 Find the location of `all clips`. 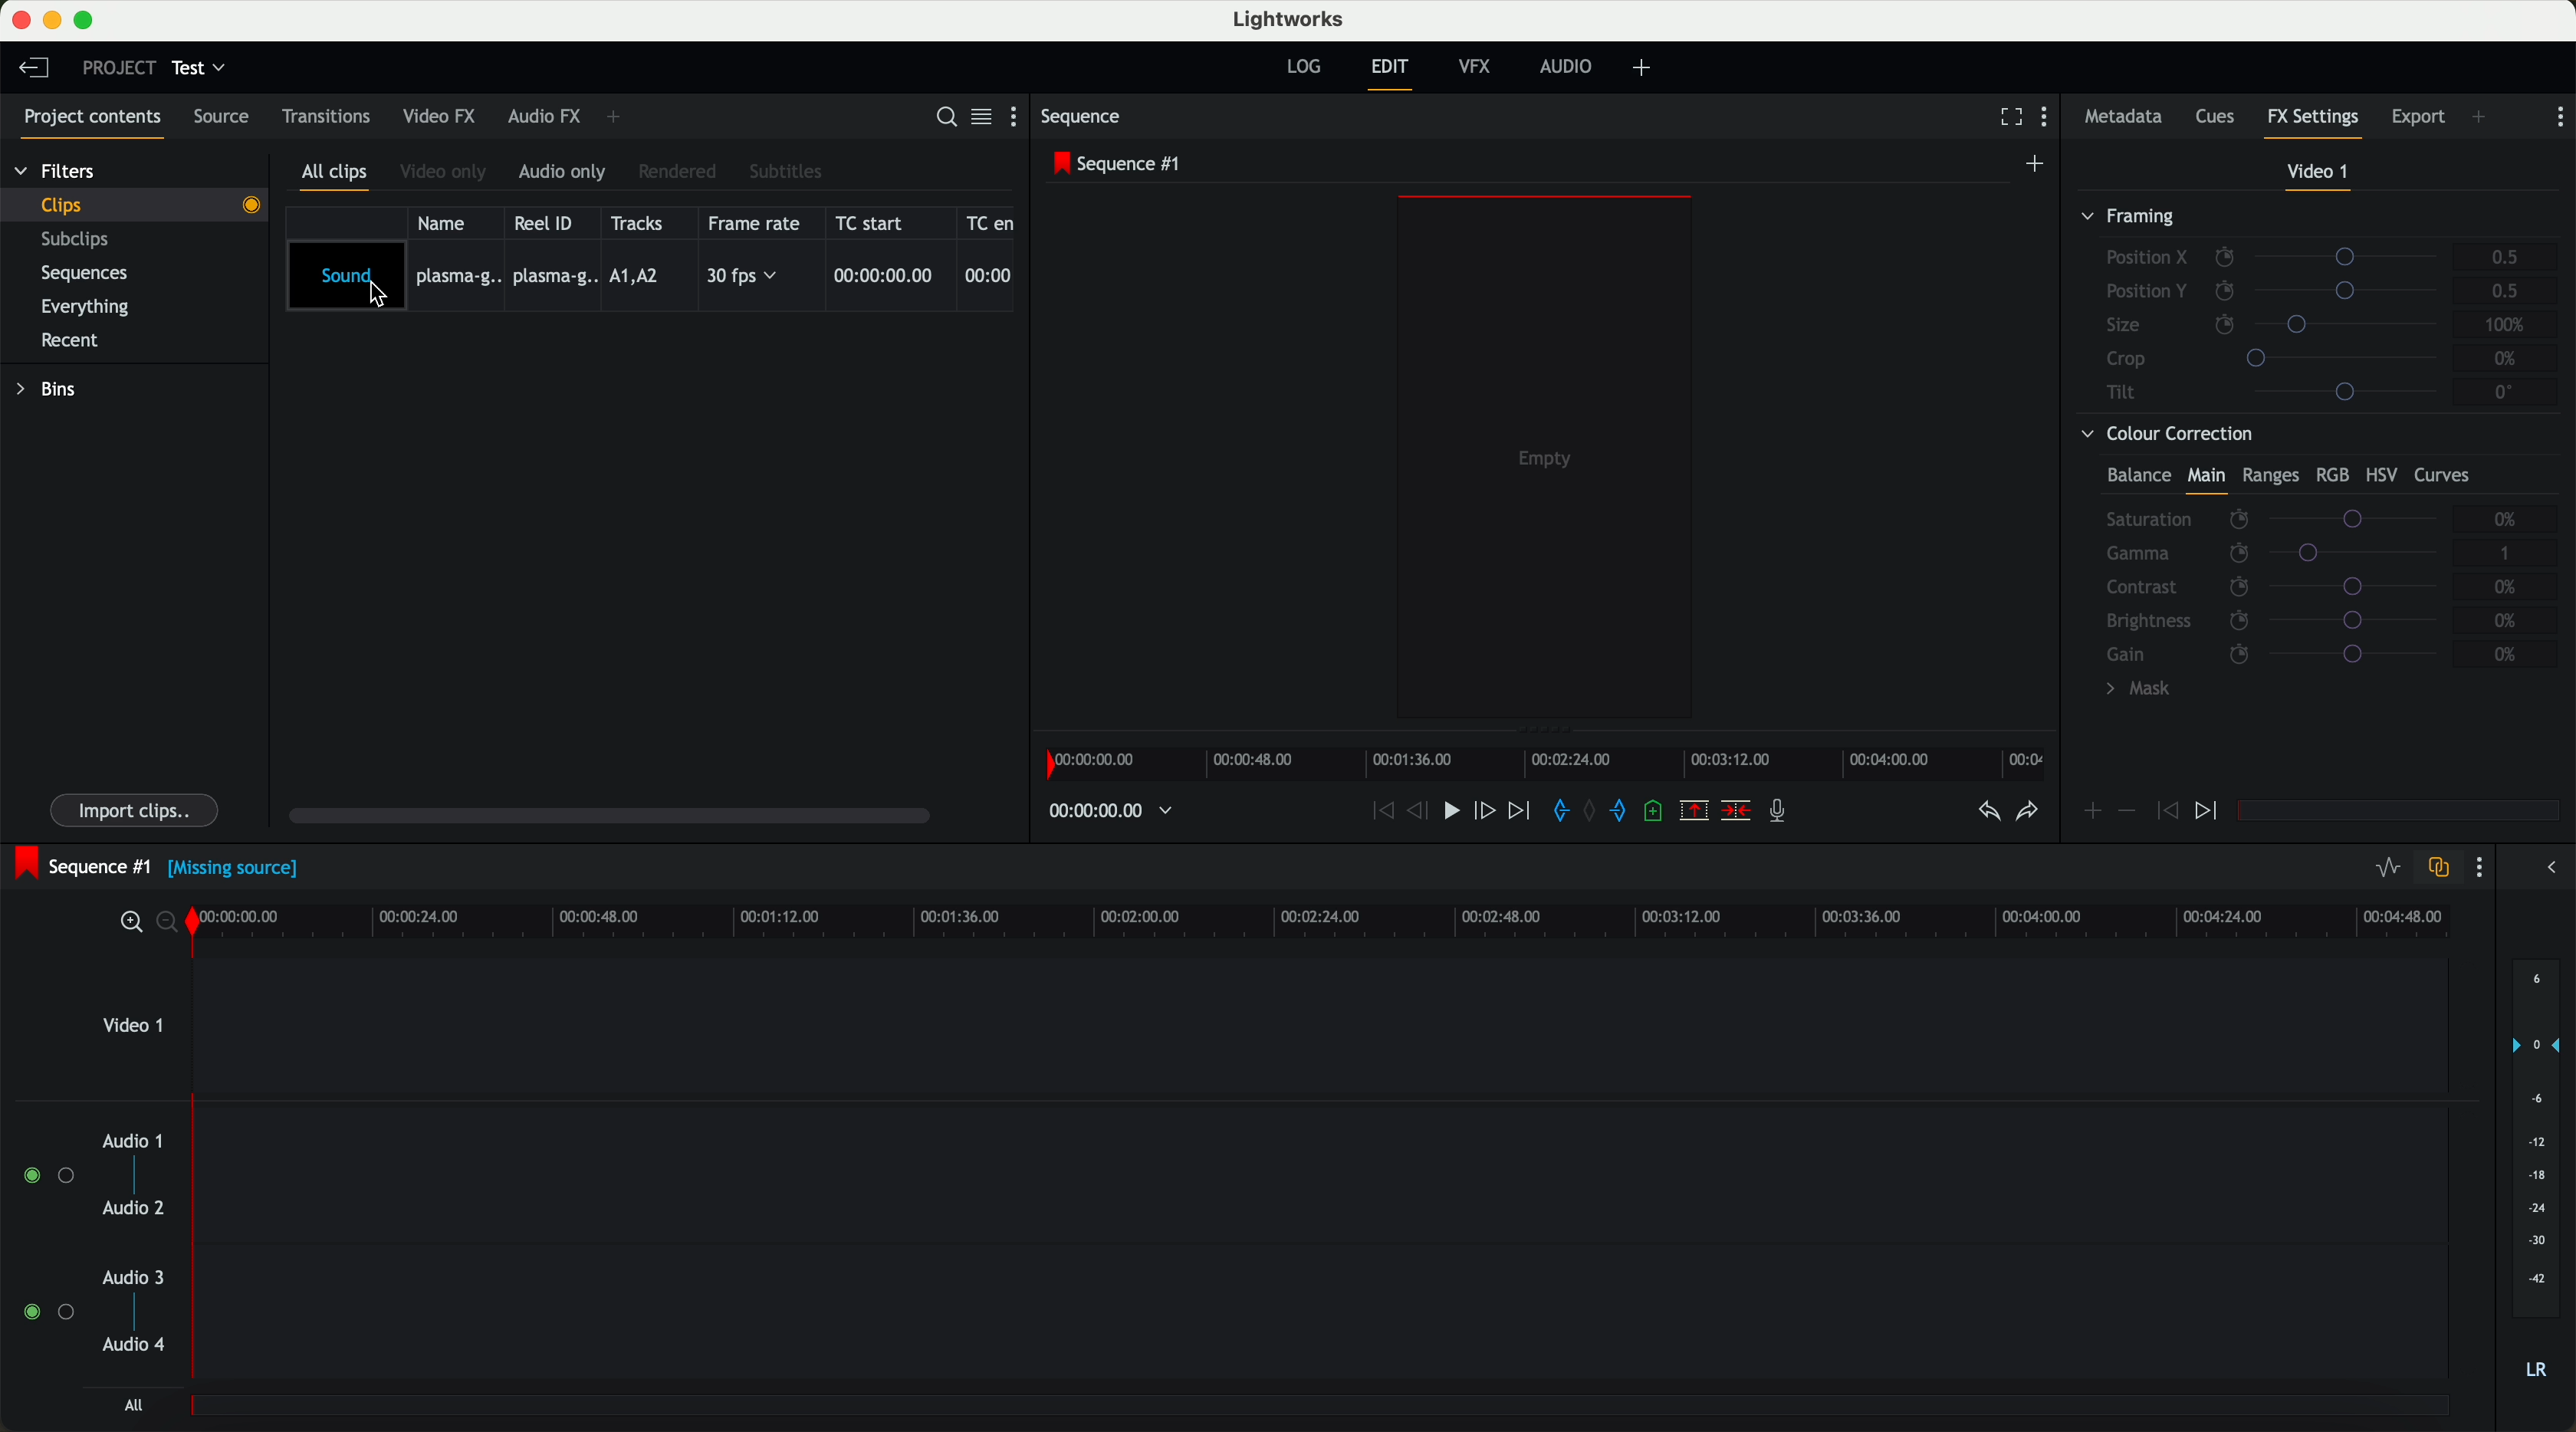

all clips is located at coordinates (339, 175).